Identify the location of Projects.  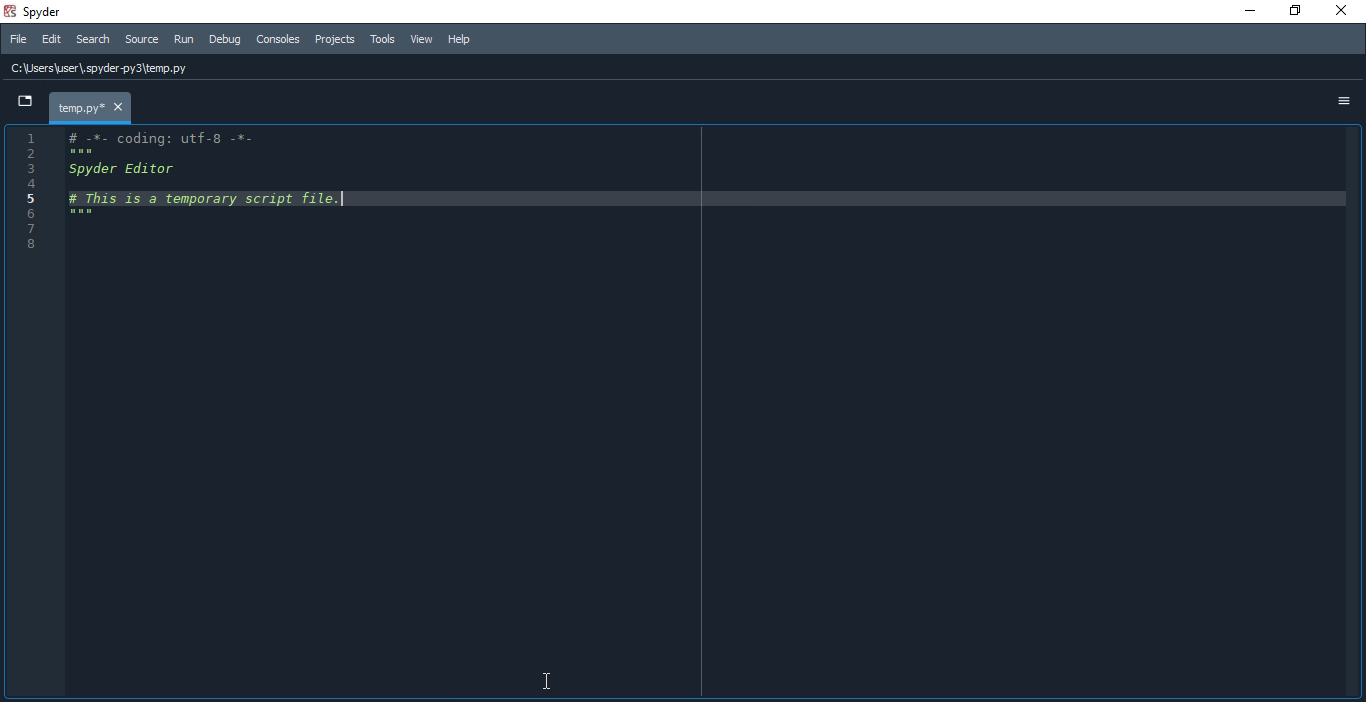
(335, 41).